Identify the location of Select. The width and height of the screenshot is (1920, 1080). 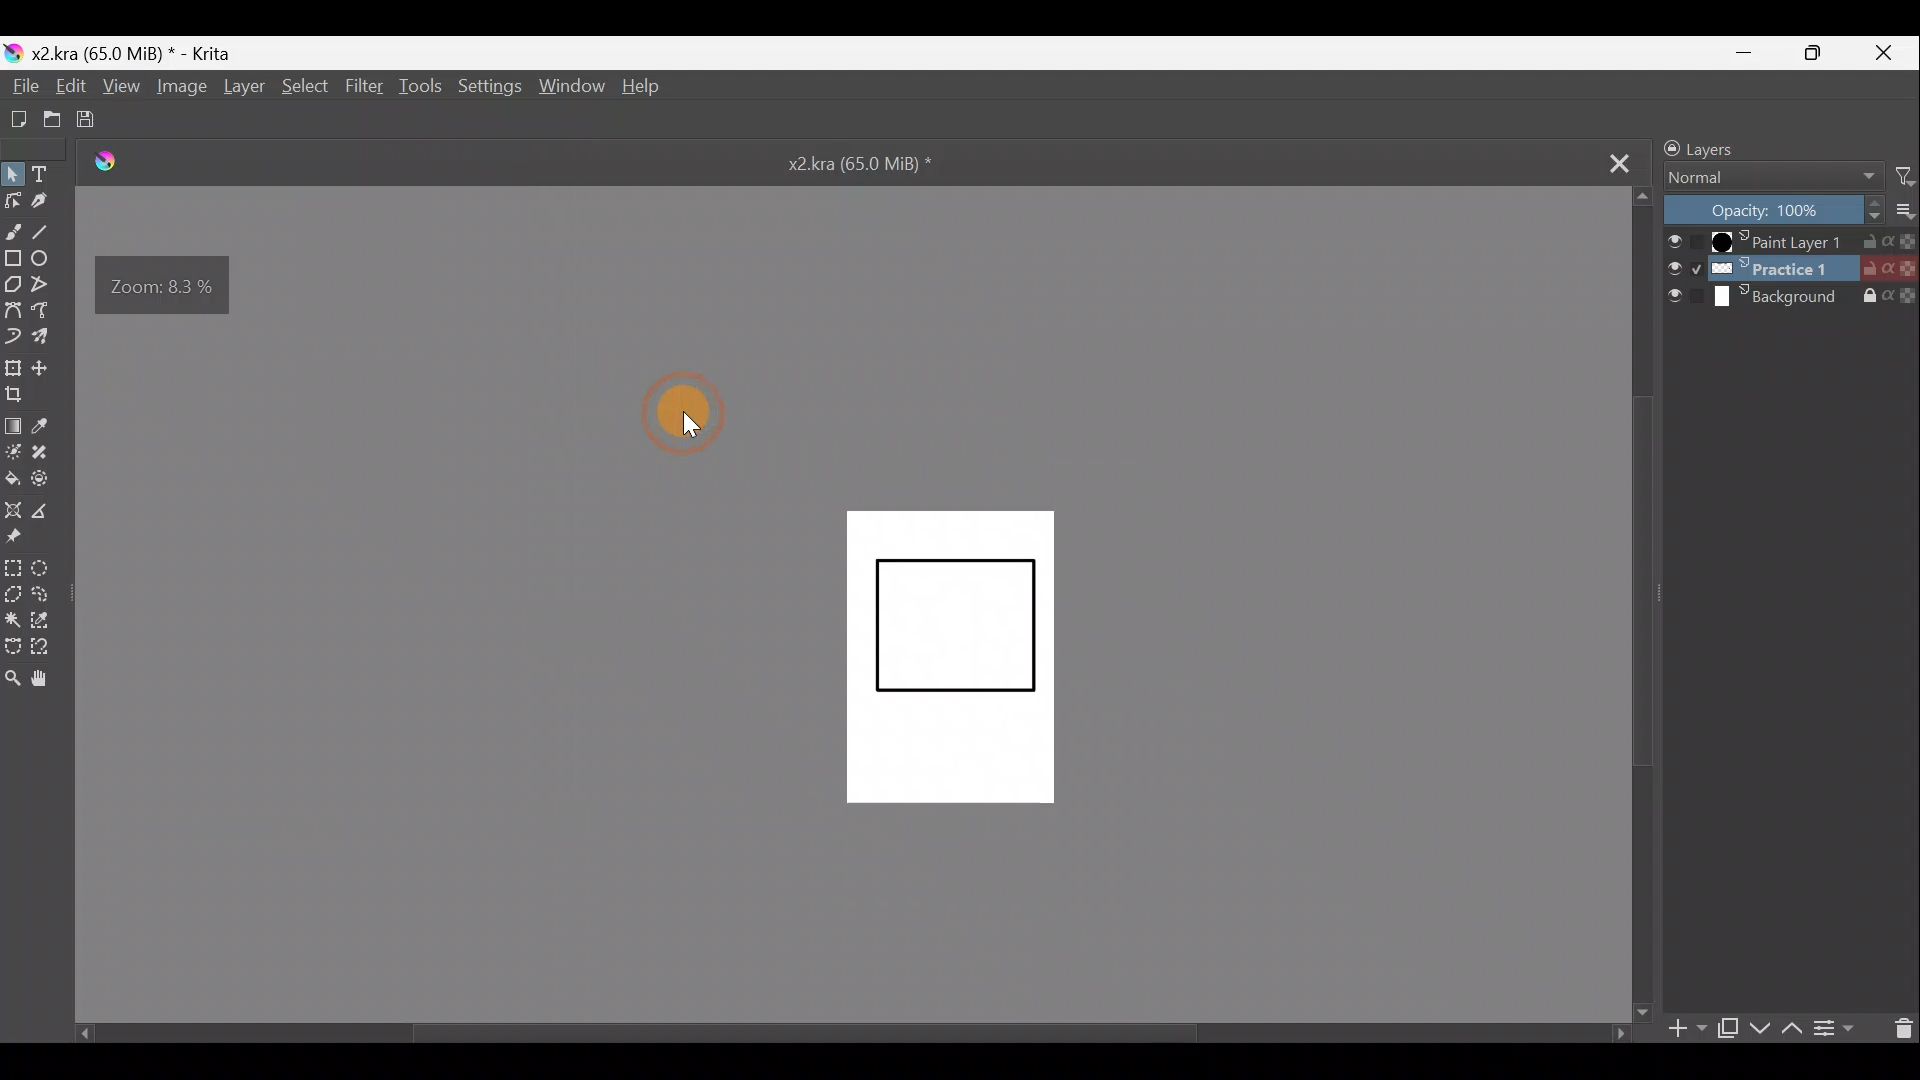
(305, 87).